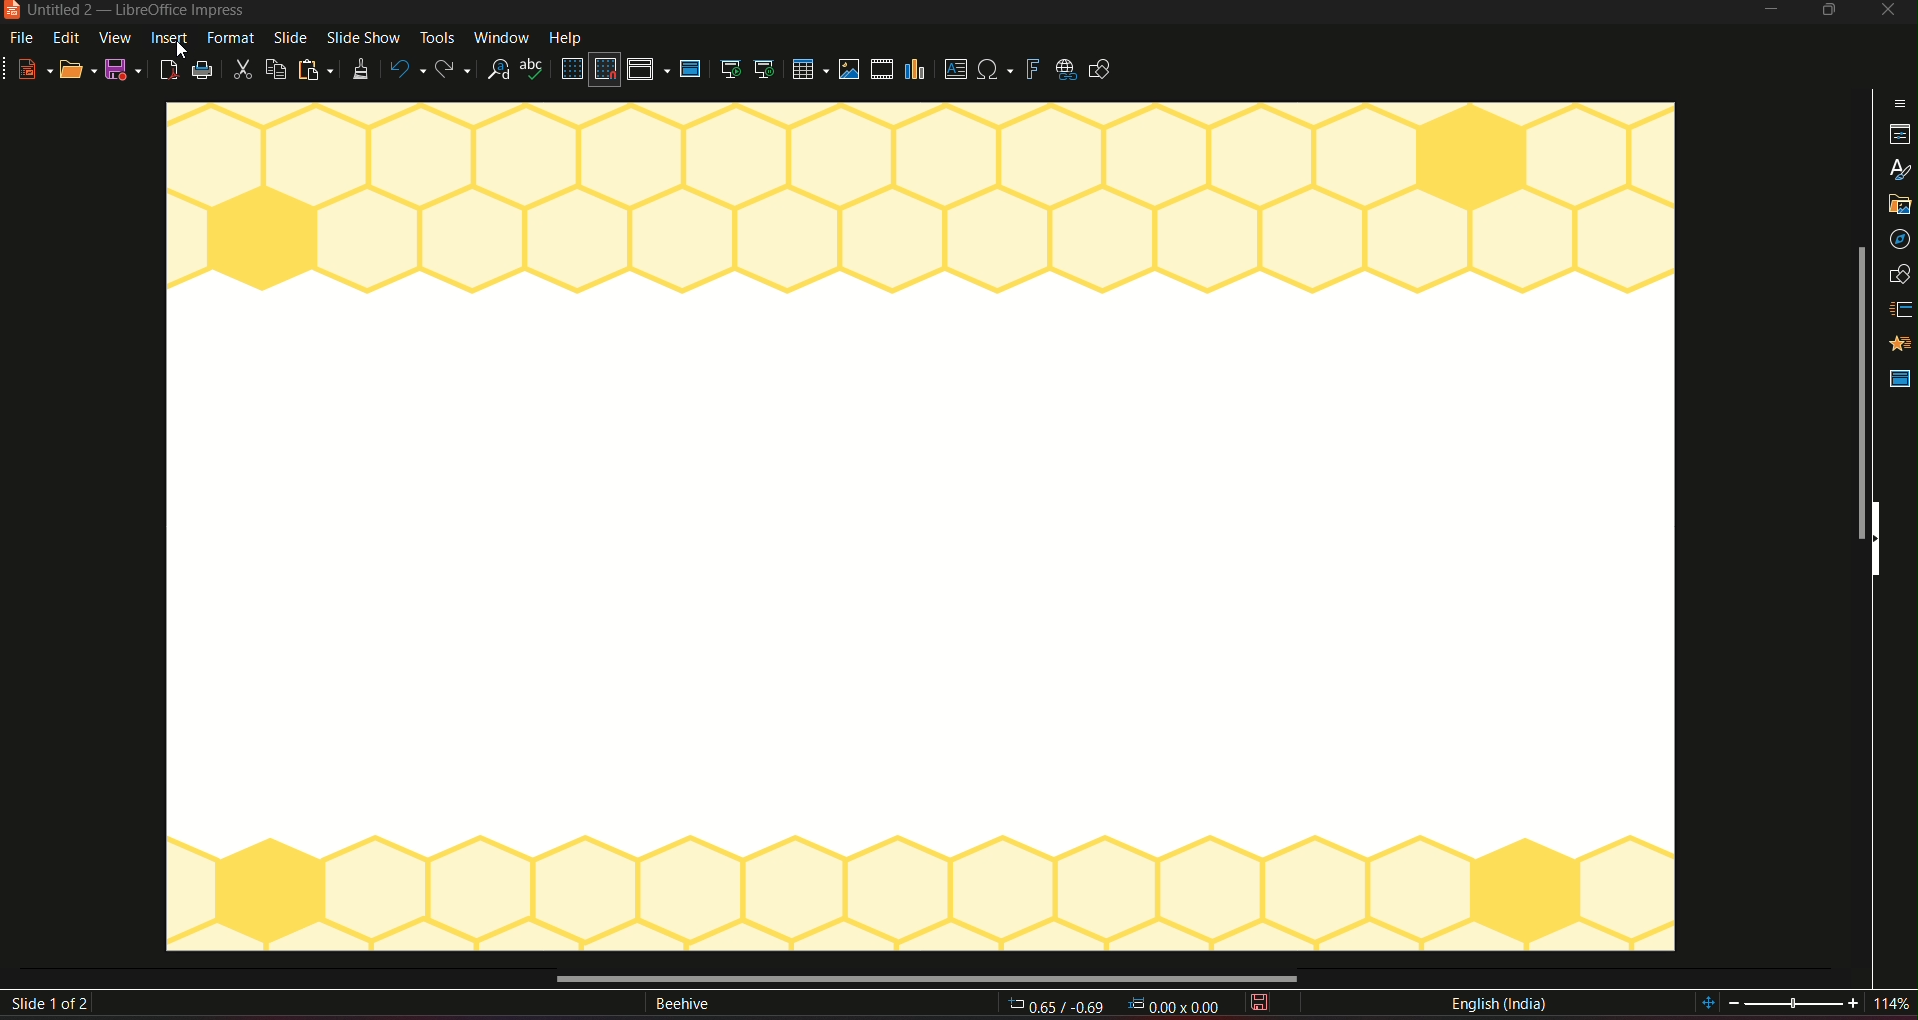 The height and width of the screenshot is (1020, 1918). Describe the element at coordinates (436, 39) in the screenshot. I see `tools` at that location.